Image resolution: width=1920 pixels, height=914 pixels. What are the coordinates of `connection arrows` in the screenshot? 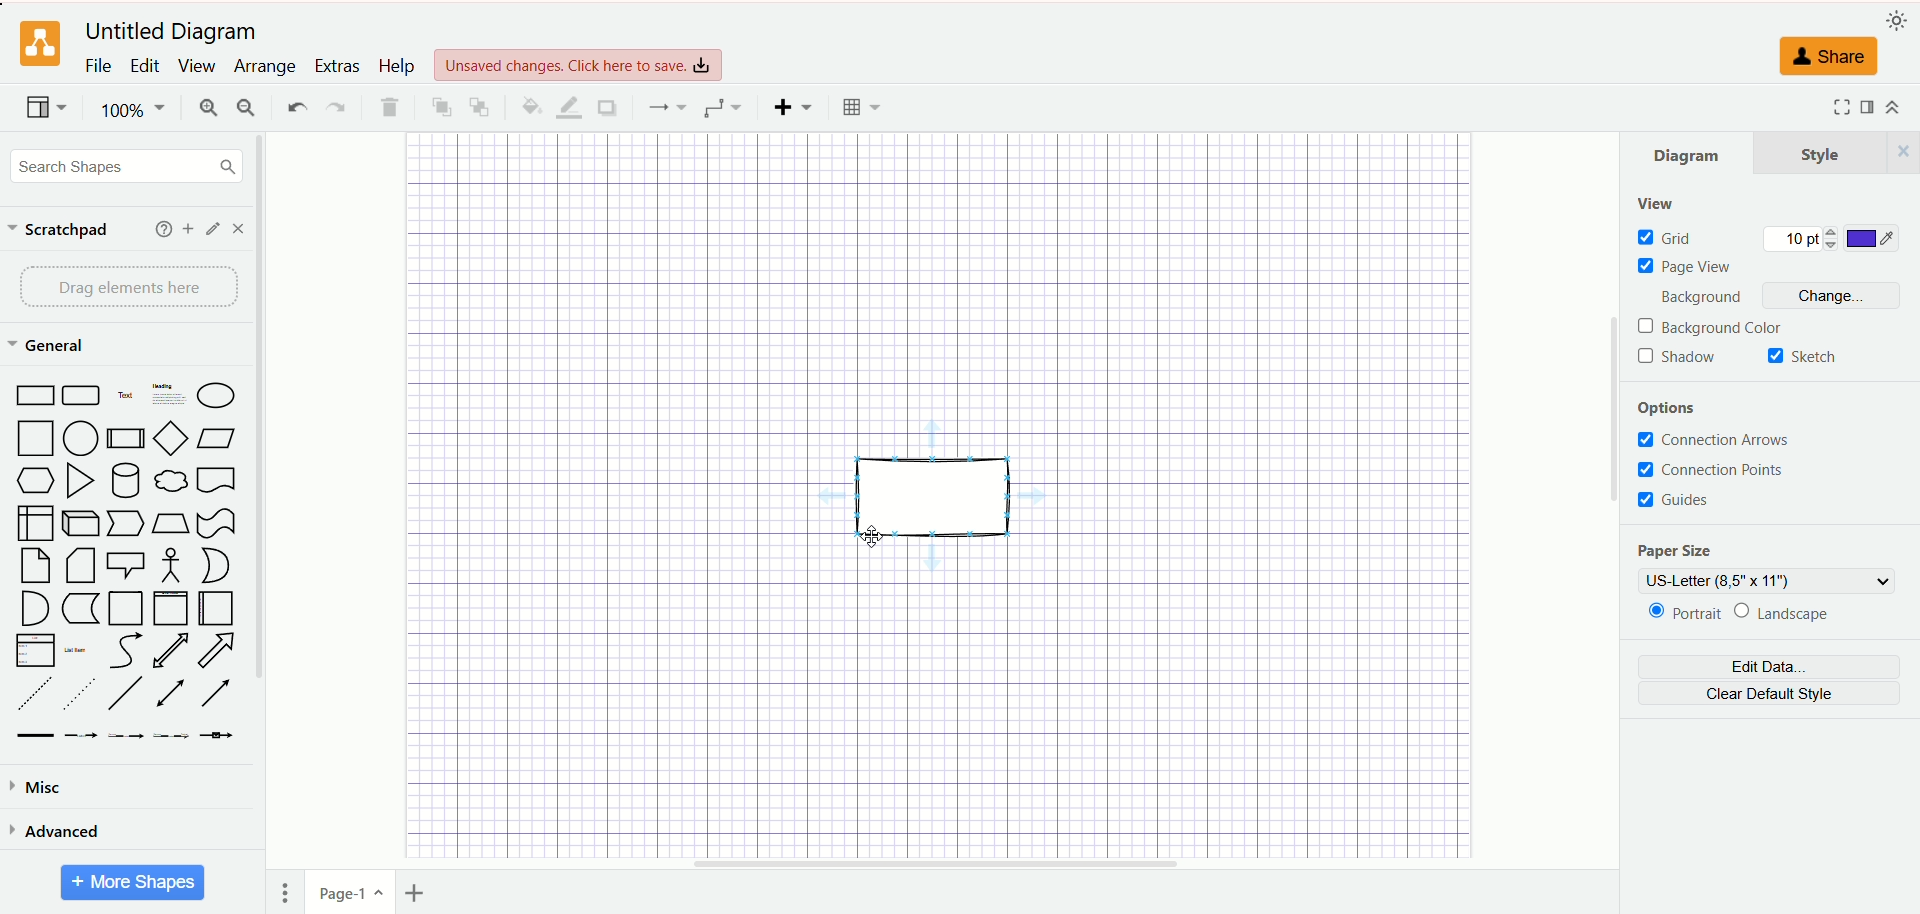 It's located at (1714, 438).